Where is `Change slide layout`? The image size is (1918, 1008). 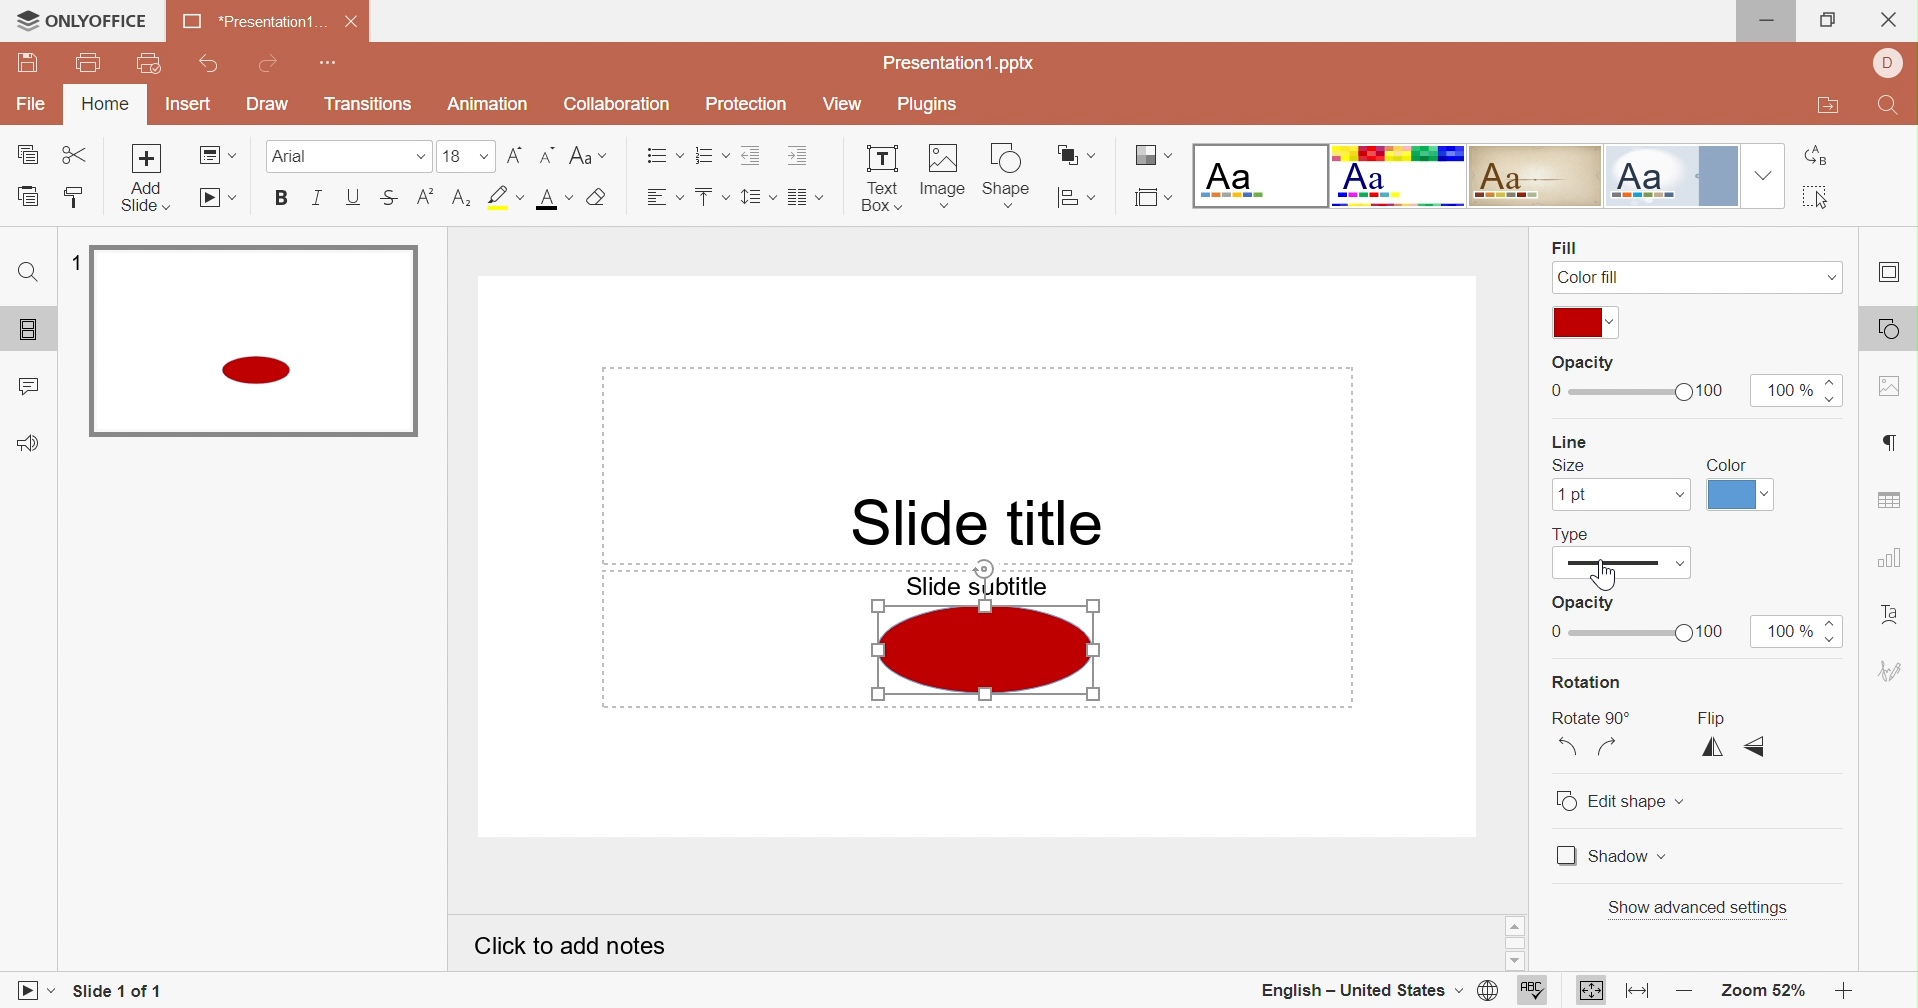
Change slide layout is located at coordinates (217, 157).